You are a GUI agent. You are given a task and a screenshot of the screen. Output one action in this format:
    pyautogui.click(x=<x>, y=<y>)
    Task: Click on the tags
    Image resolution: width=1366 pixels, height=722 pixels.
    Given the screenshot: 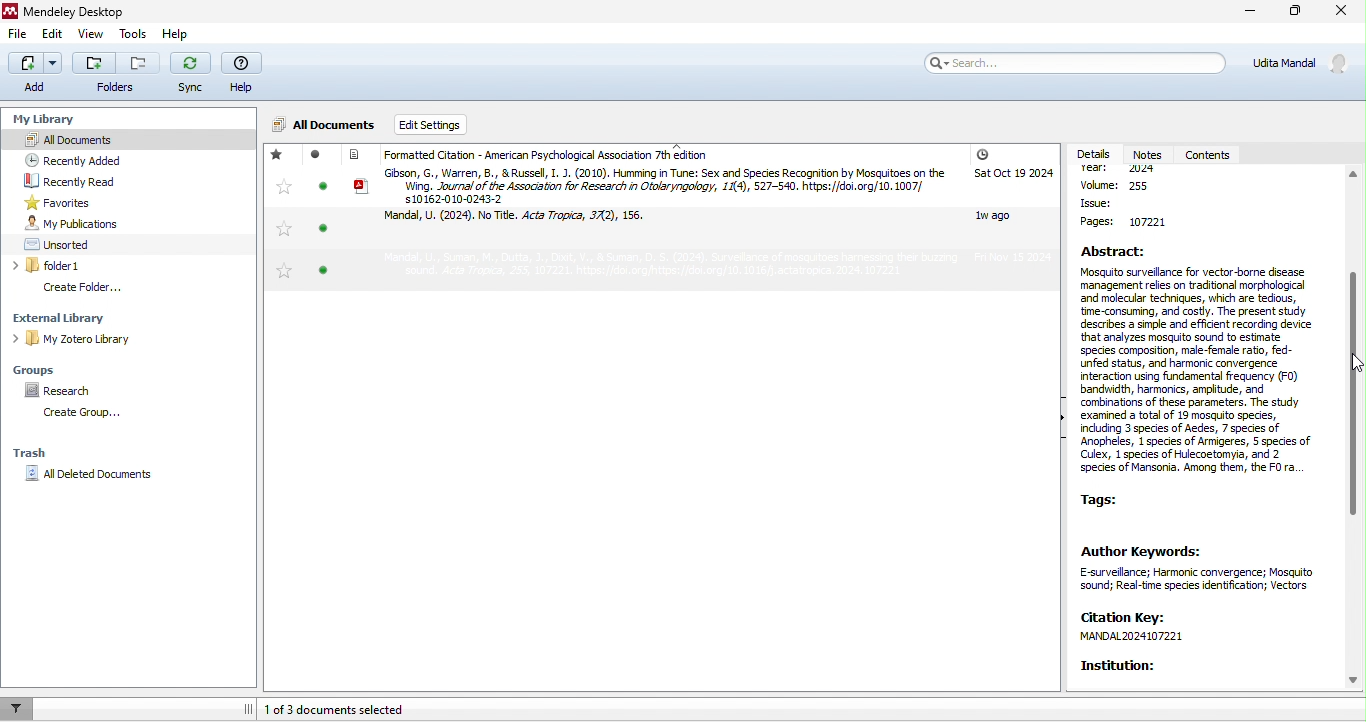 What is the action you would take?
    pyautogui.click(x=1112, y=503)
    